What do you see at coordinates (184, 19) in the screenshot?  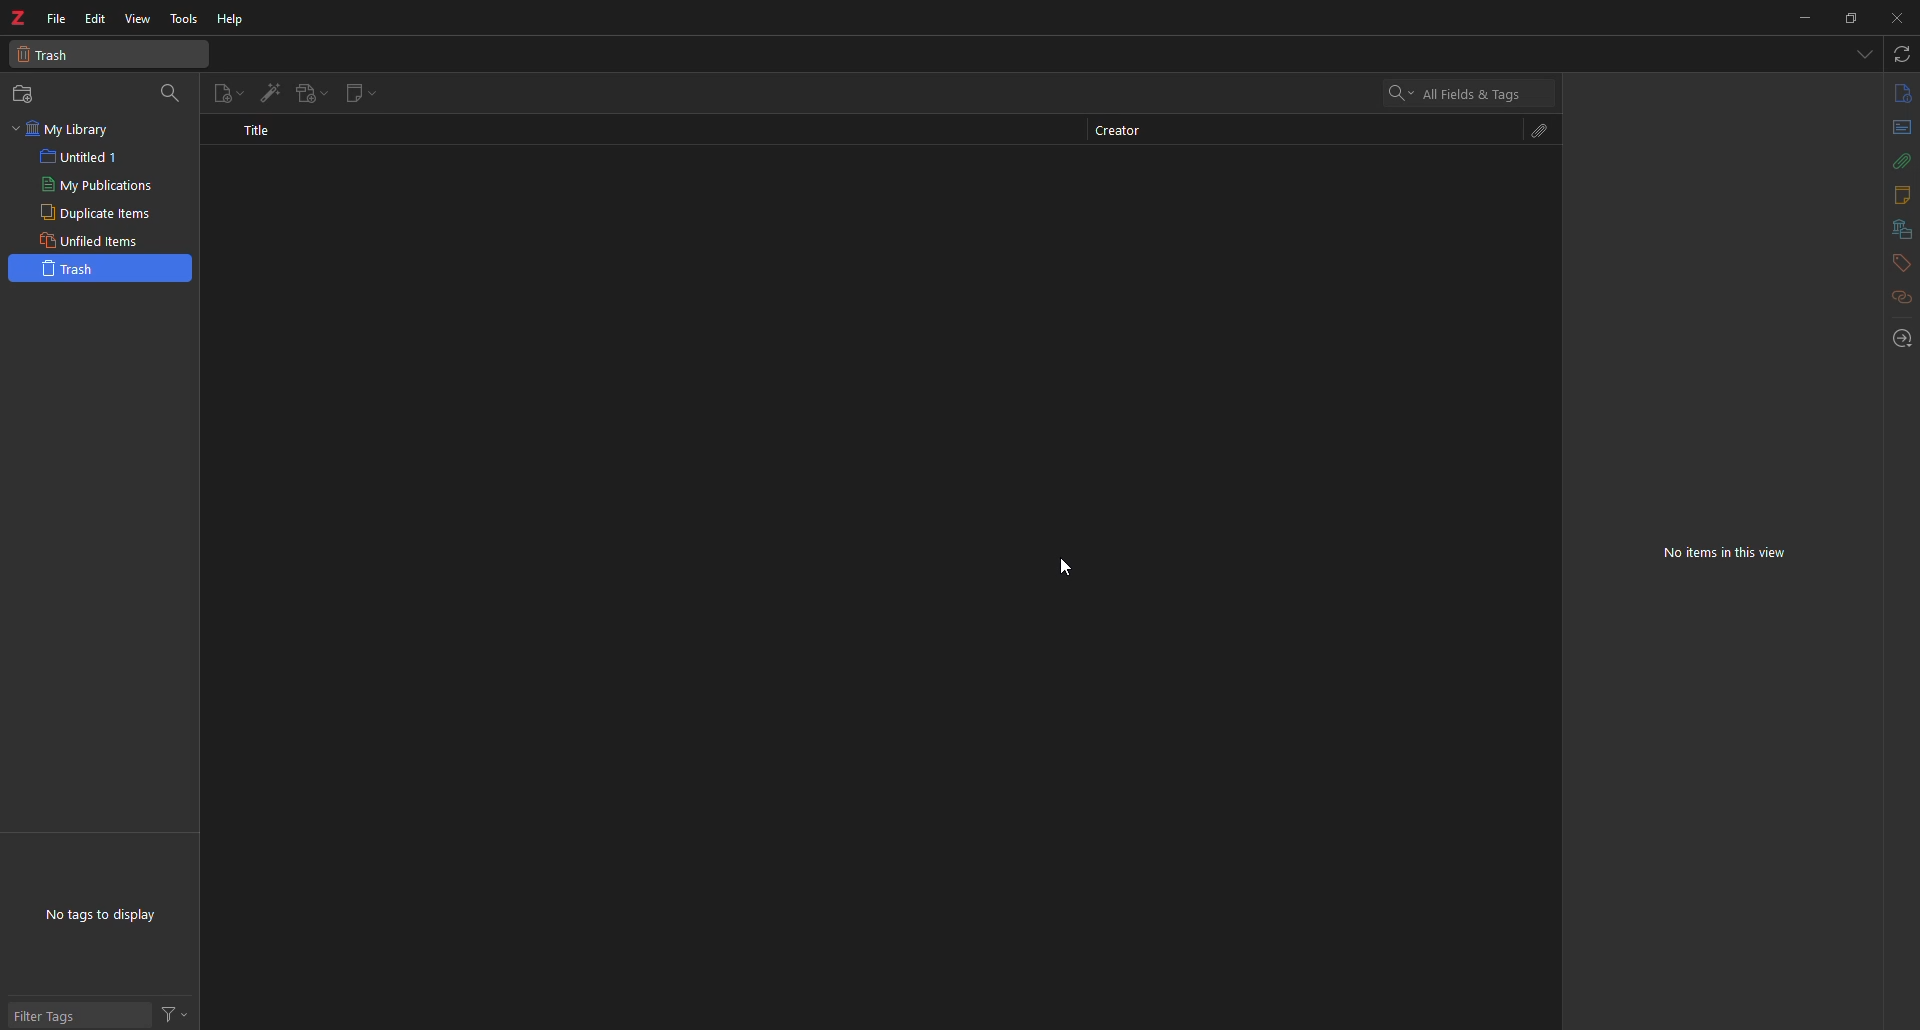 I see `tools` at bounding box center [184, 19].